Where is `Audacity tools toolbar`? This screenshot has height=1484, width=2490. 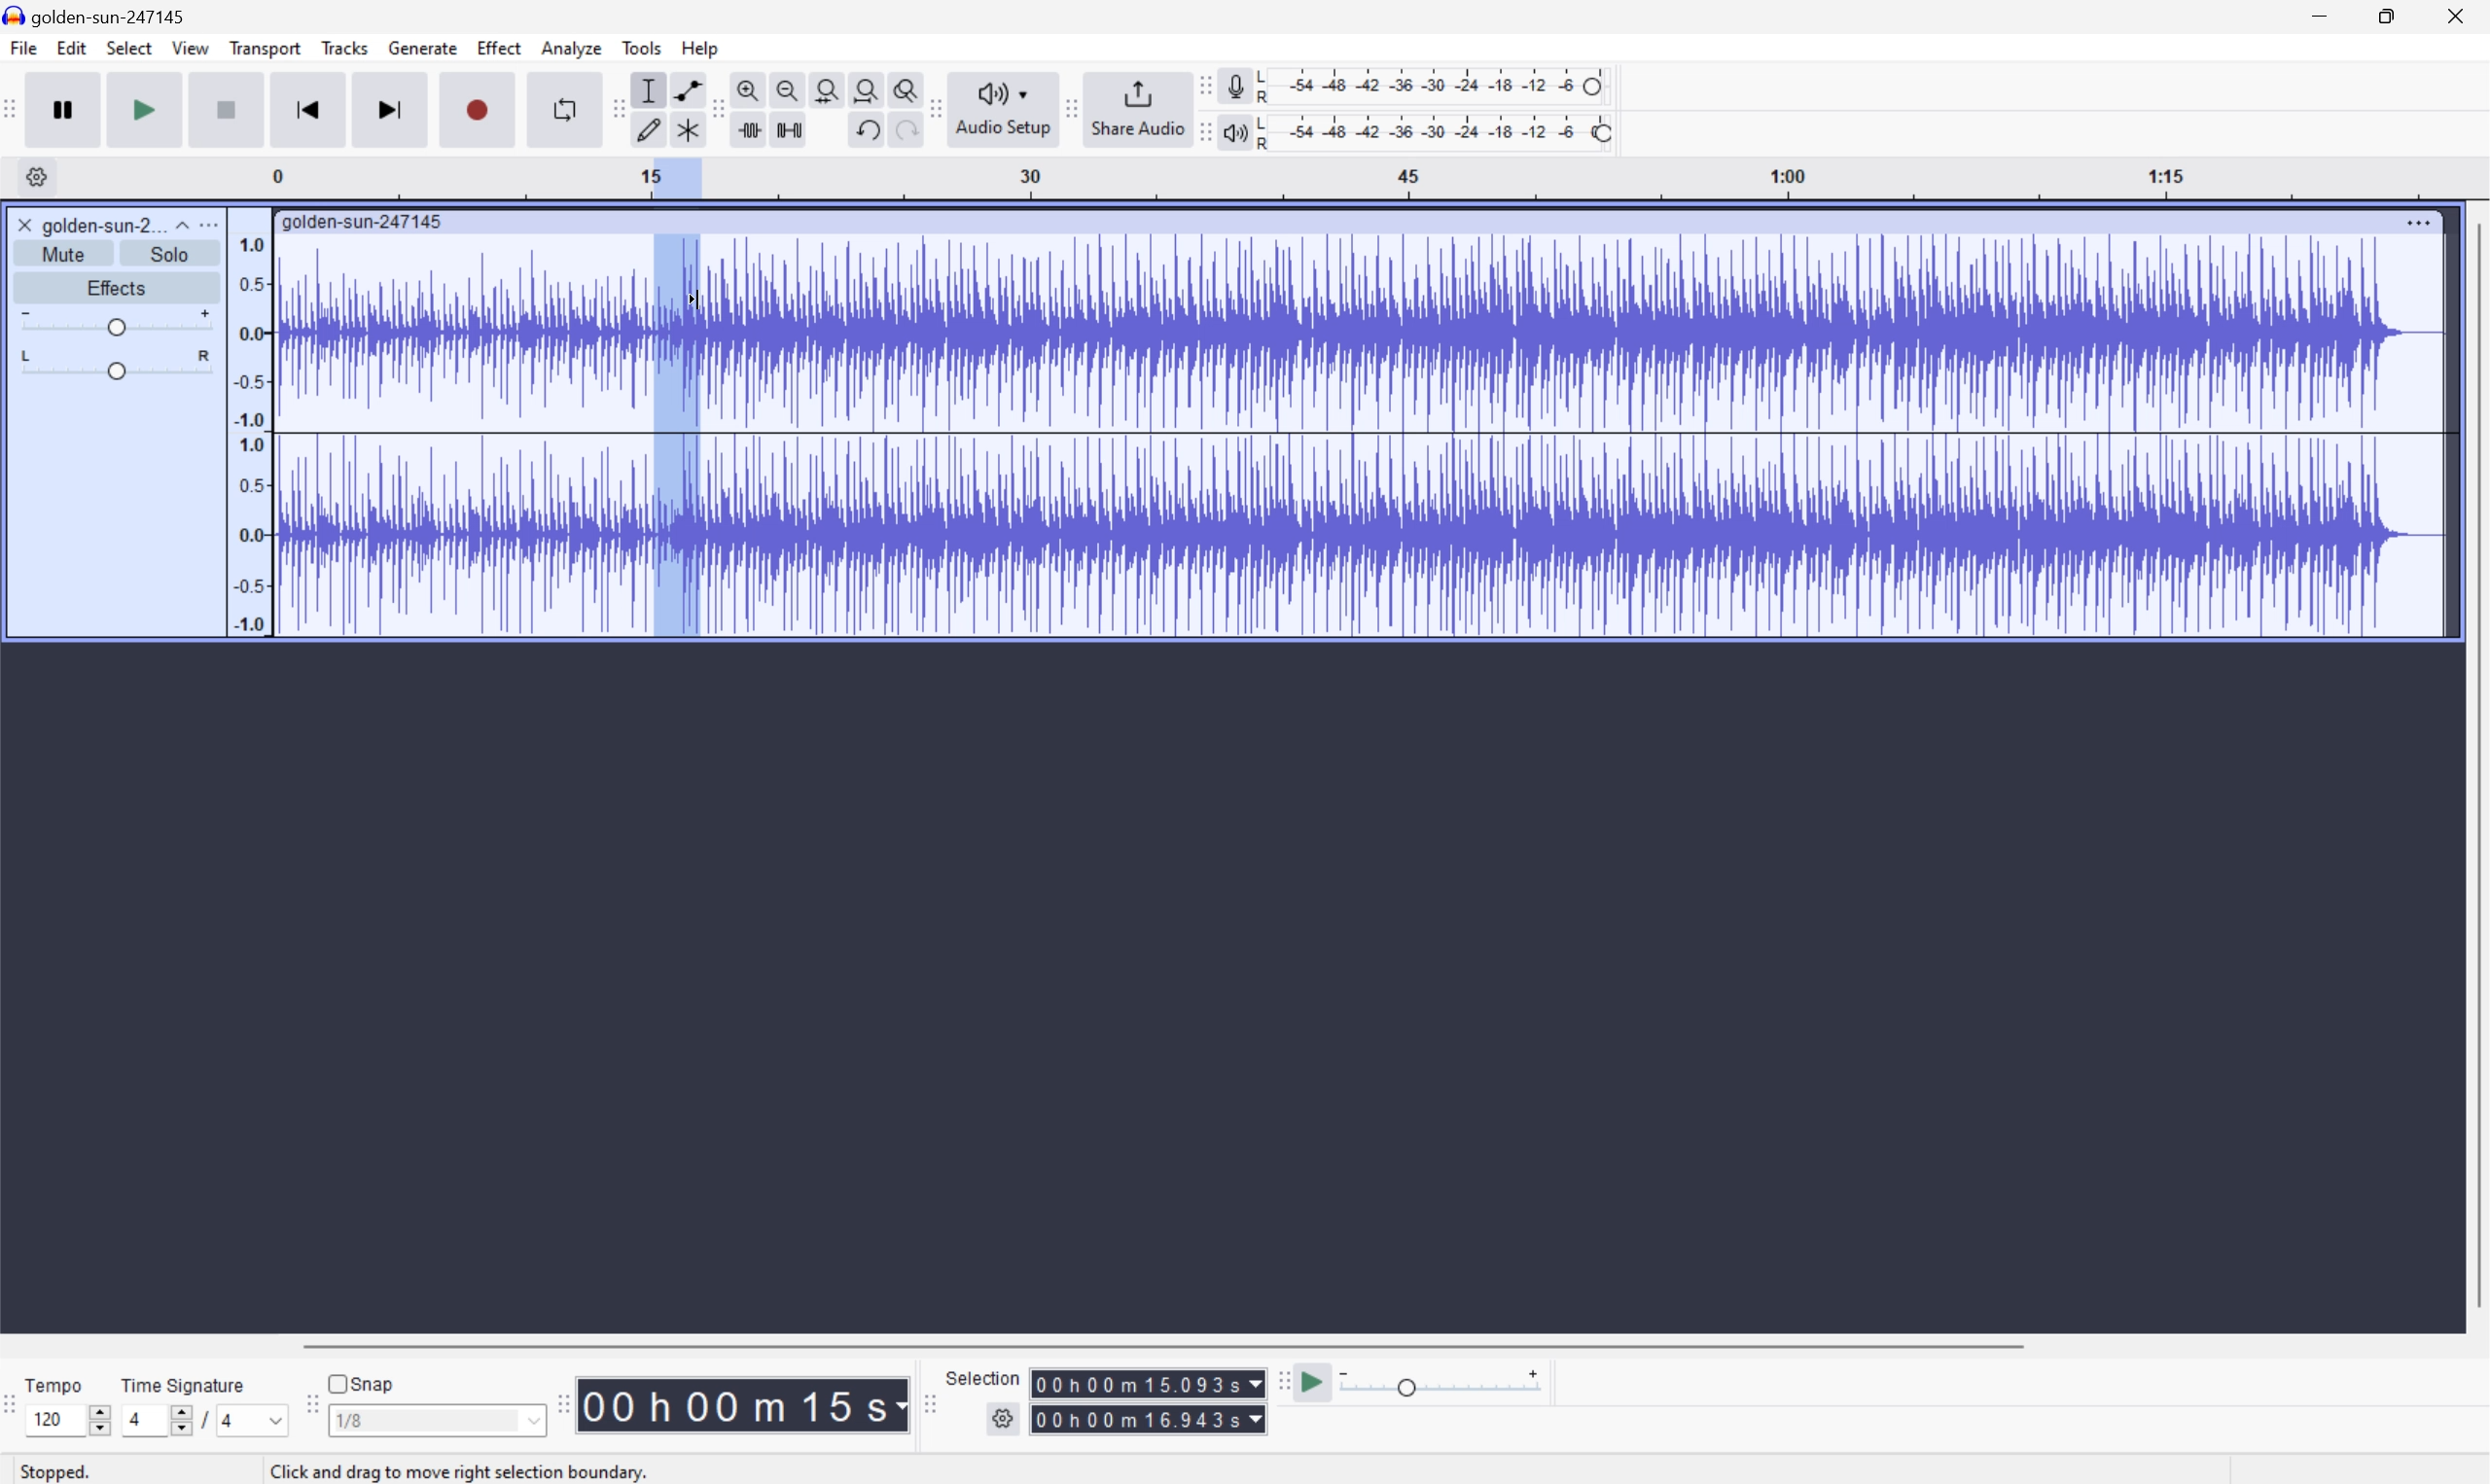
Audacity tools toolbar is located at coordinates (711, 108).